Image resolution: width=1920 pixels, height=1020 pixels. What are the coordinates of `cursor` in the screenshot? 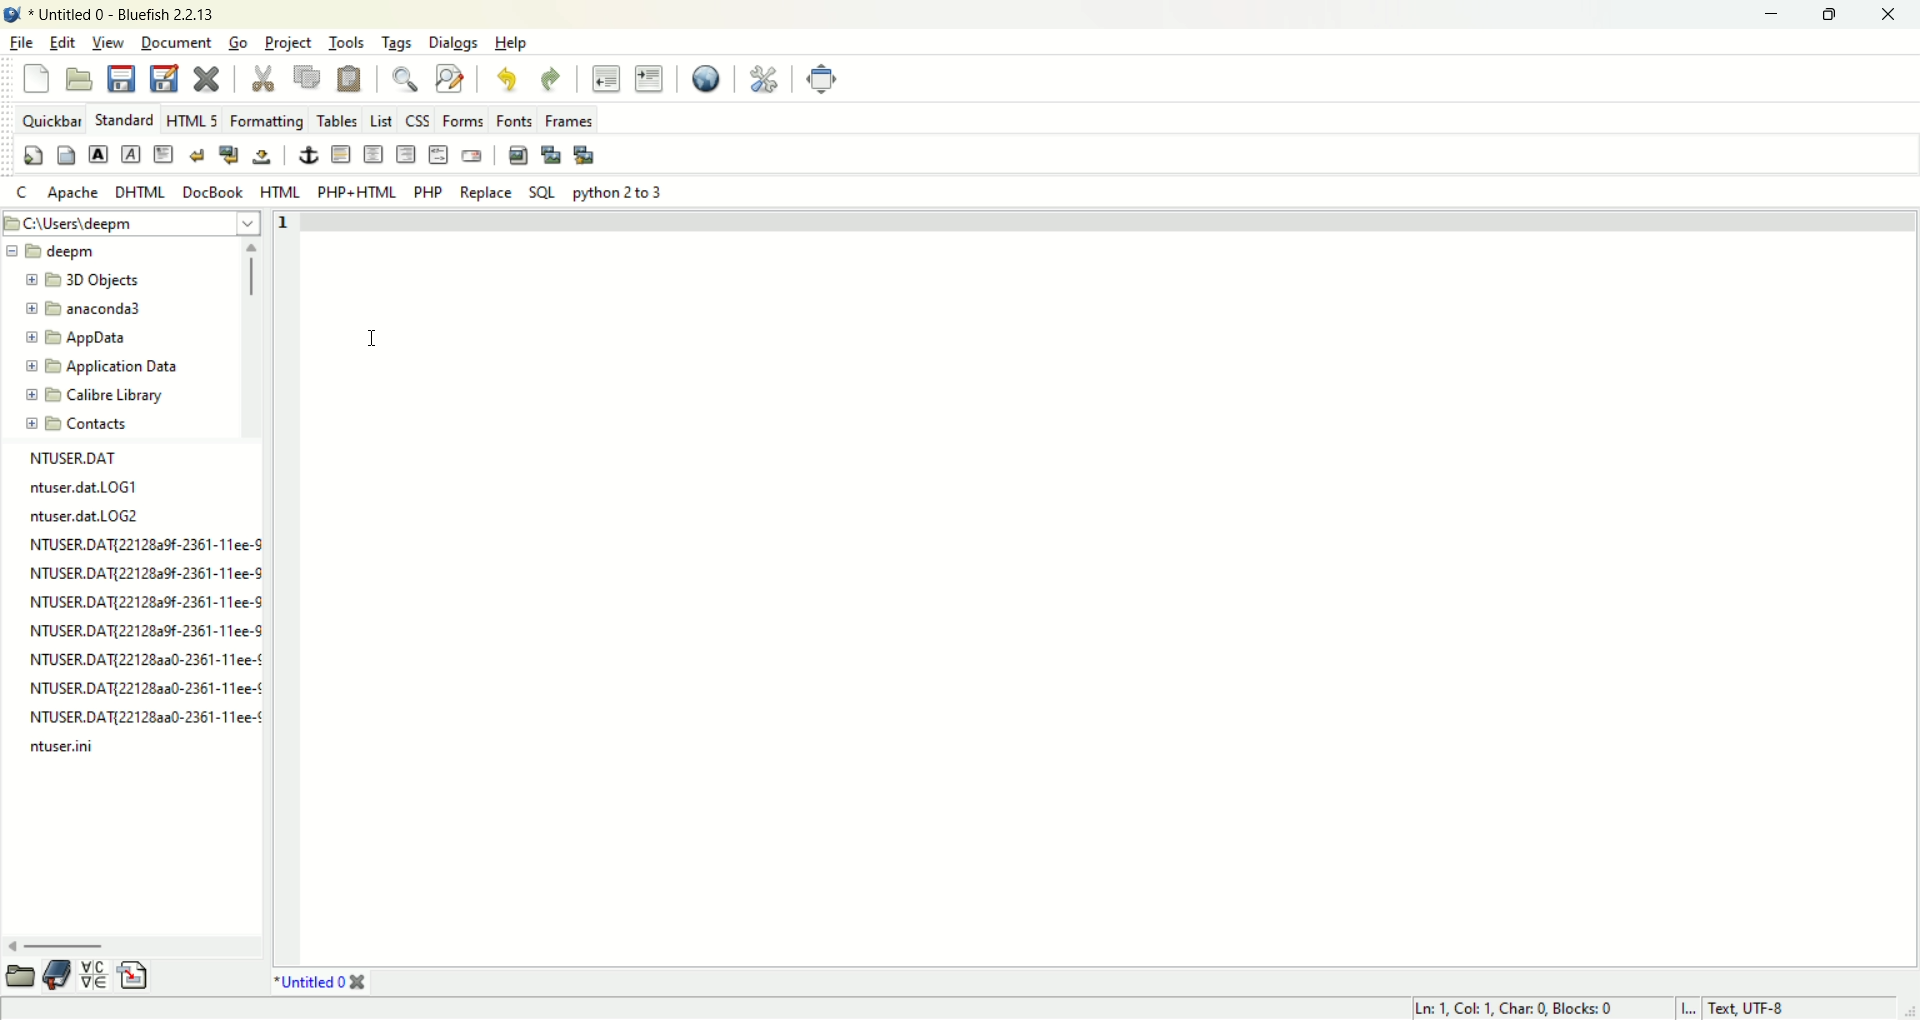 It's located at (368, 339).